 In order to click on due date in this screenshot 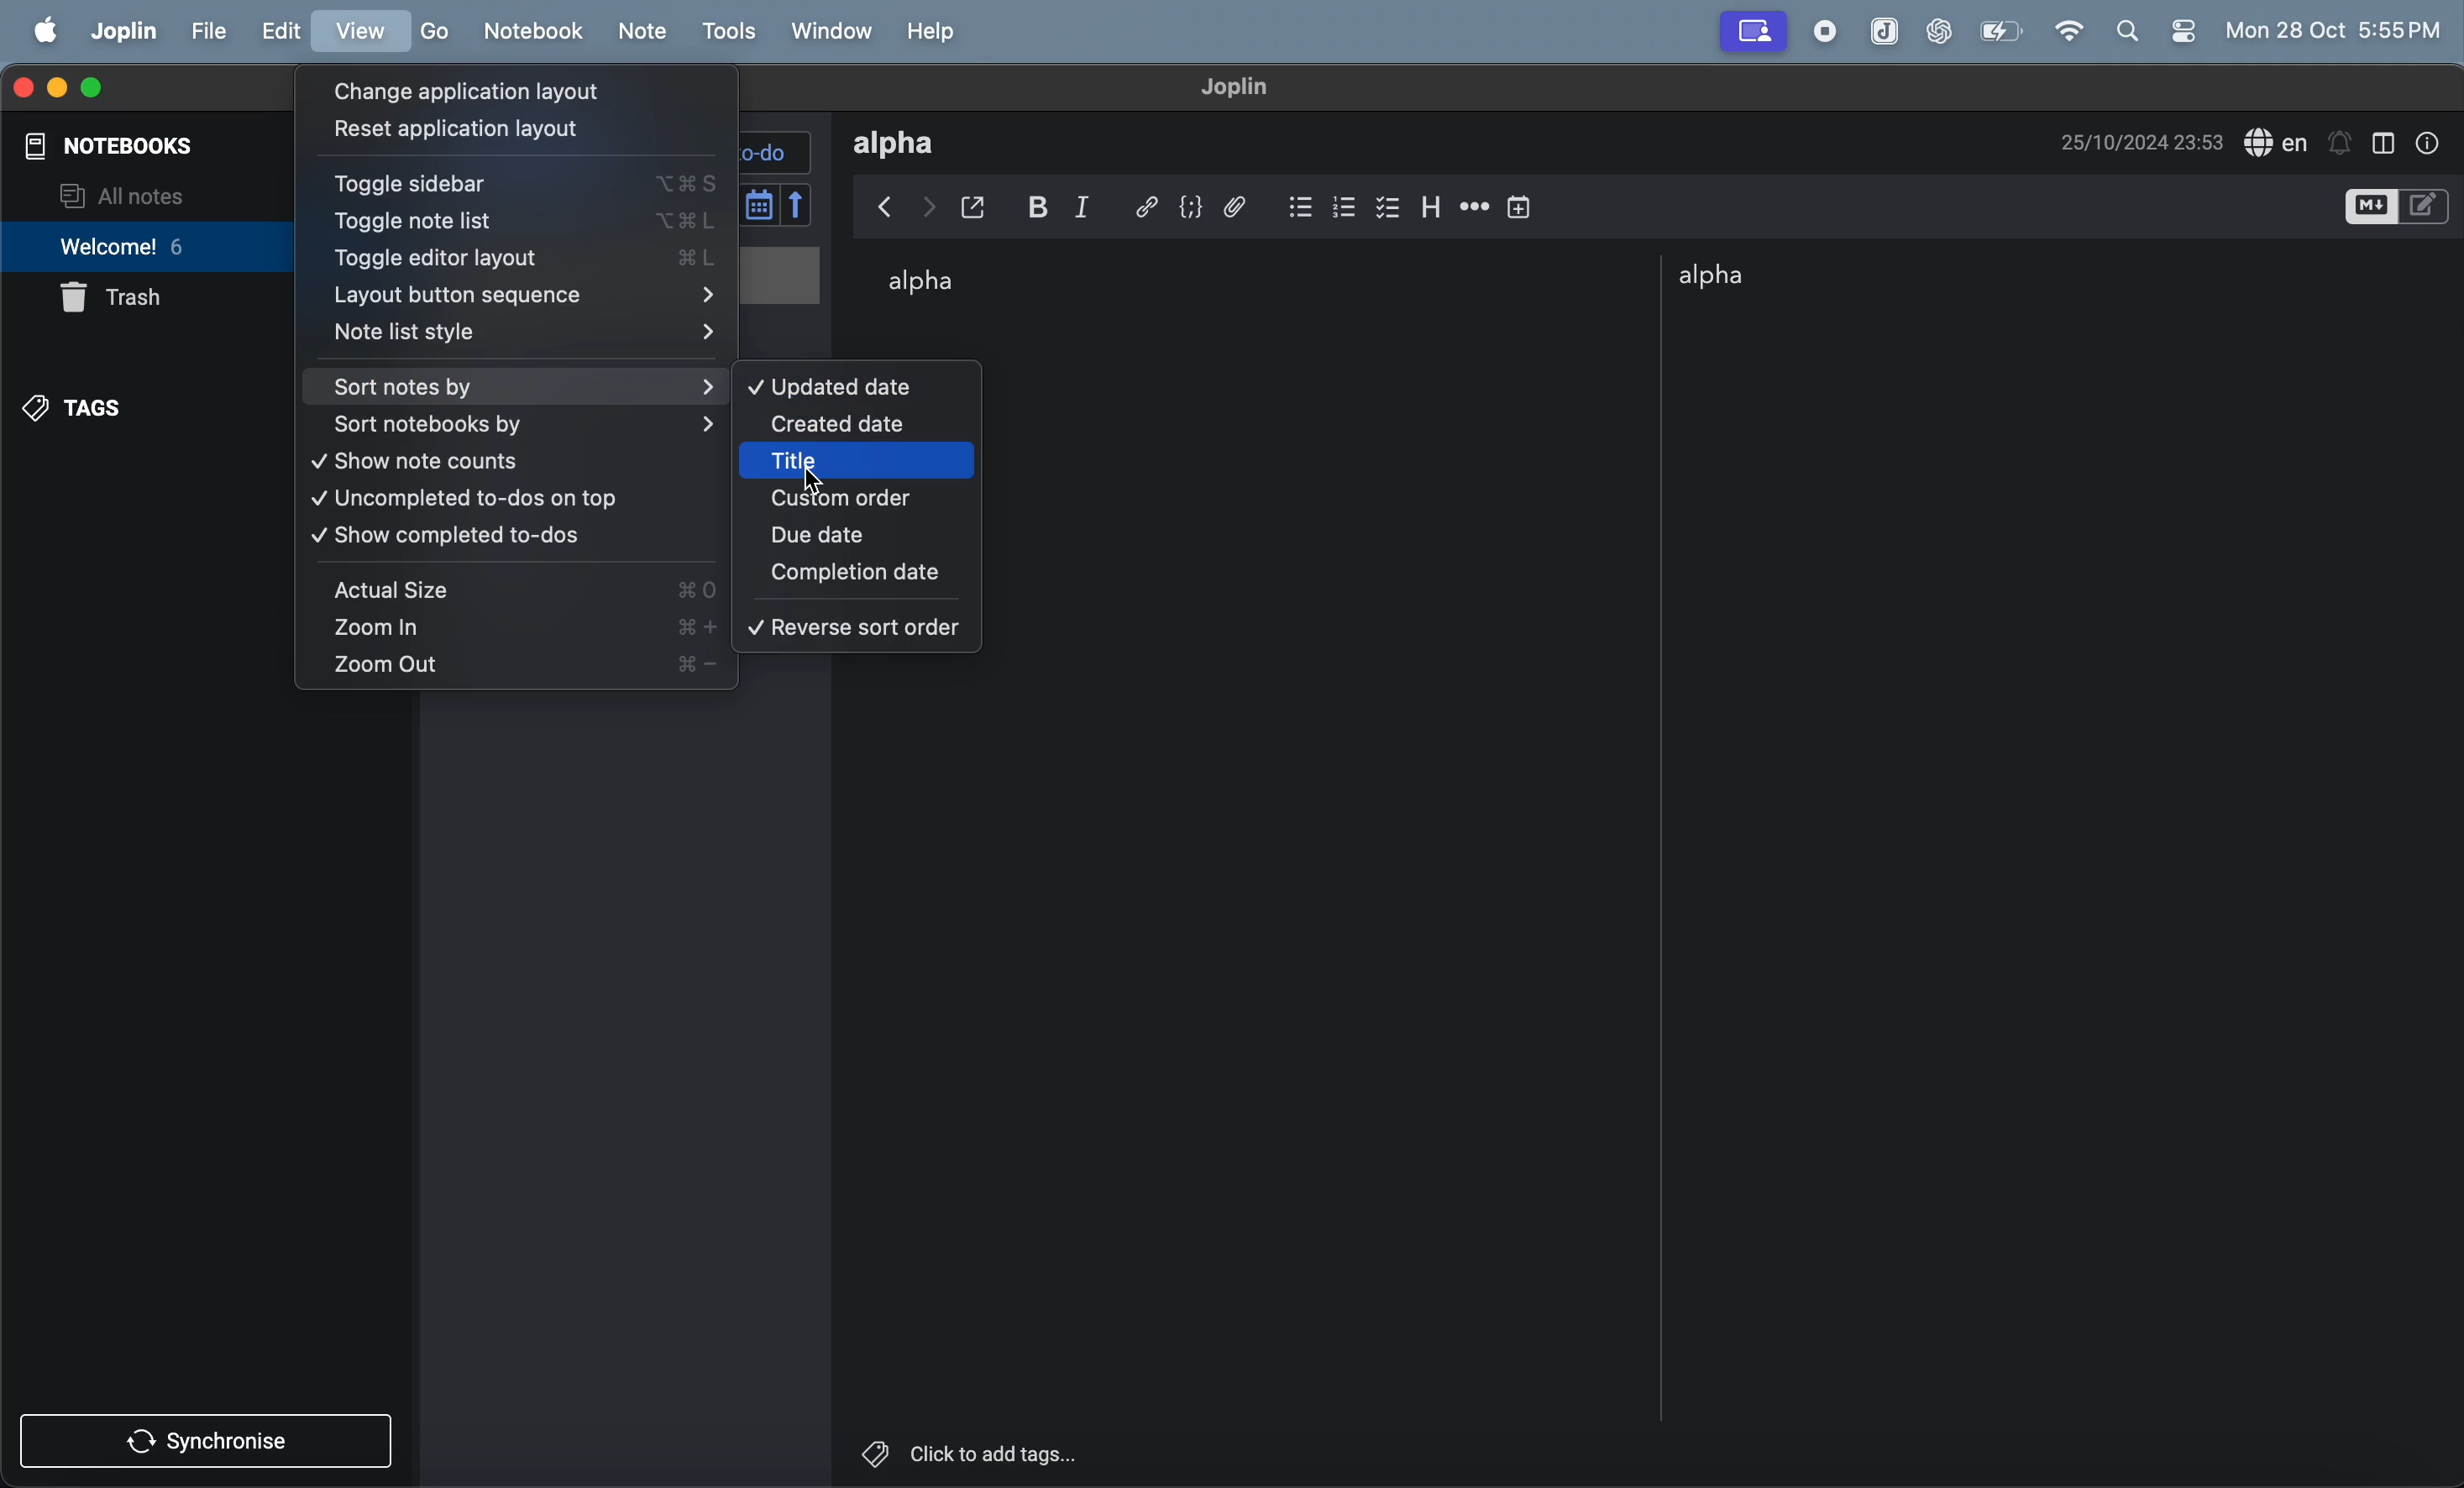, I will do `click(851, 534)`.